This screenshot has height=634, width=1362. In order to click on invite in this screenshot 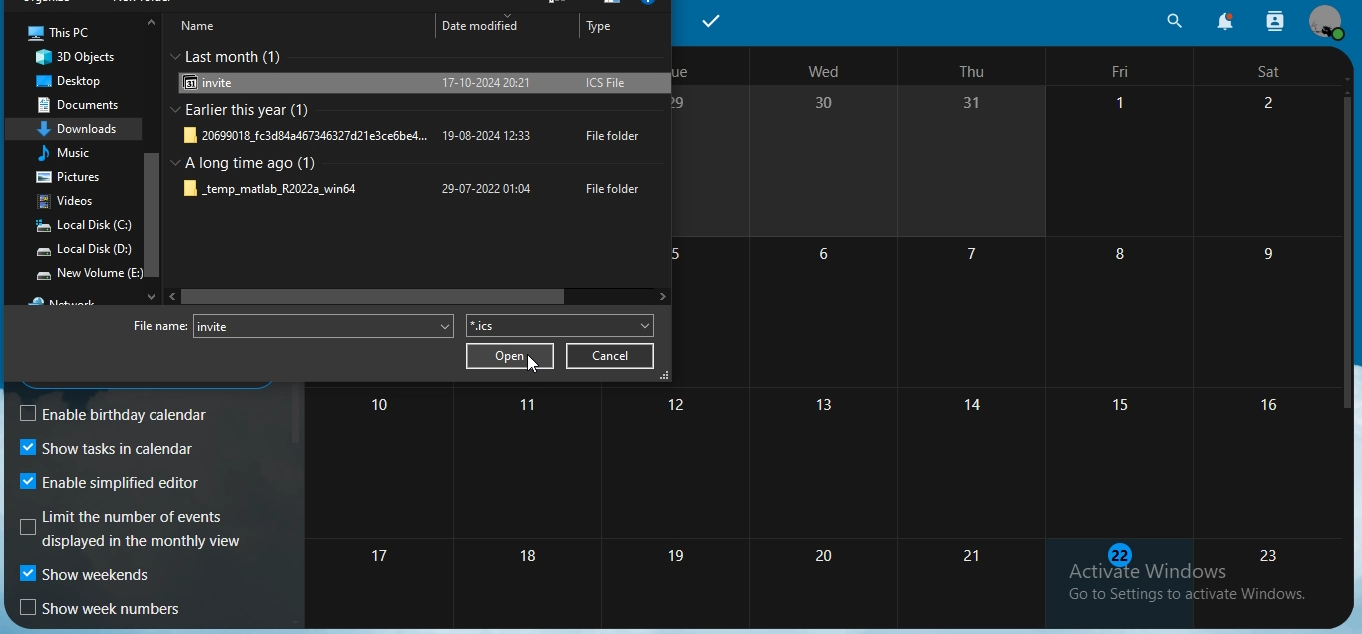, I will do `click(414, 85)`.